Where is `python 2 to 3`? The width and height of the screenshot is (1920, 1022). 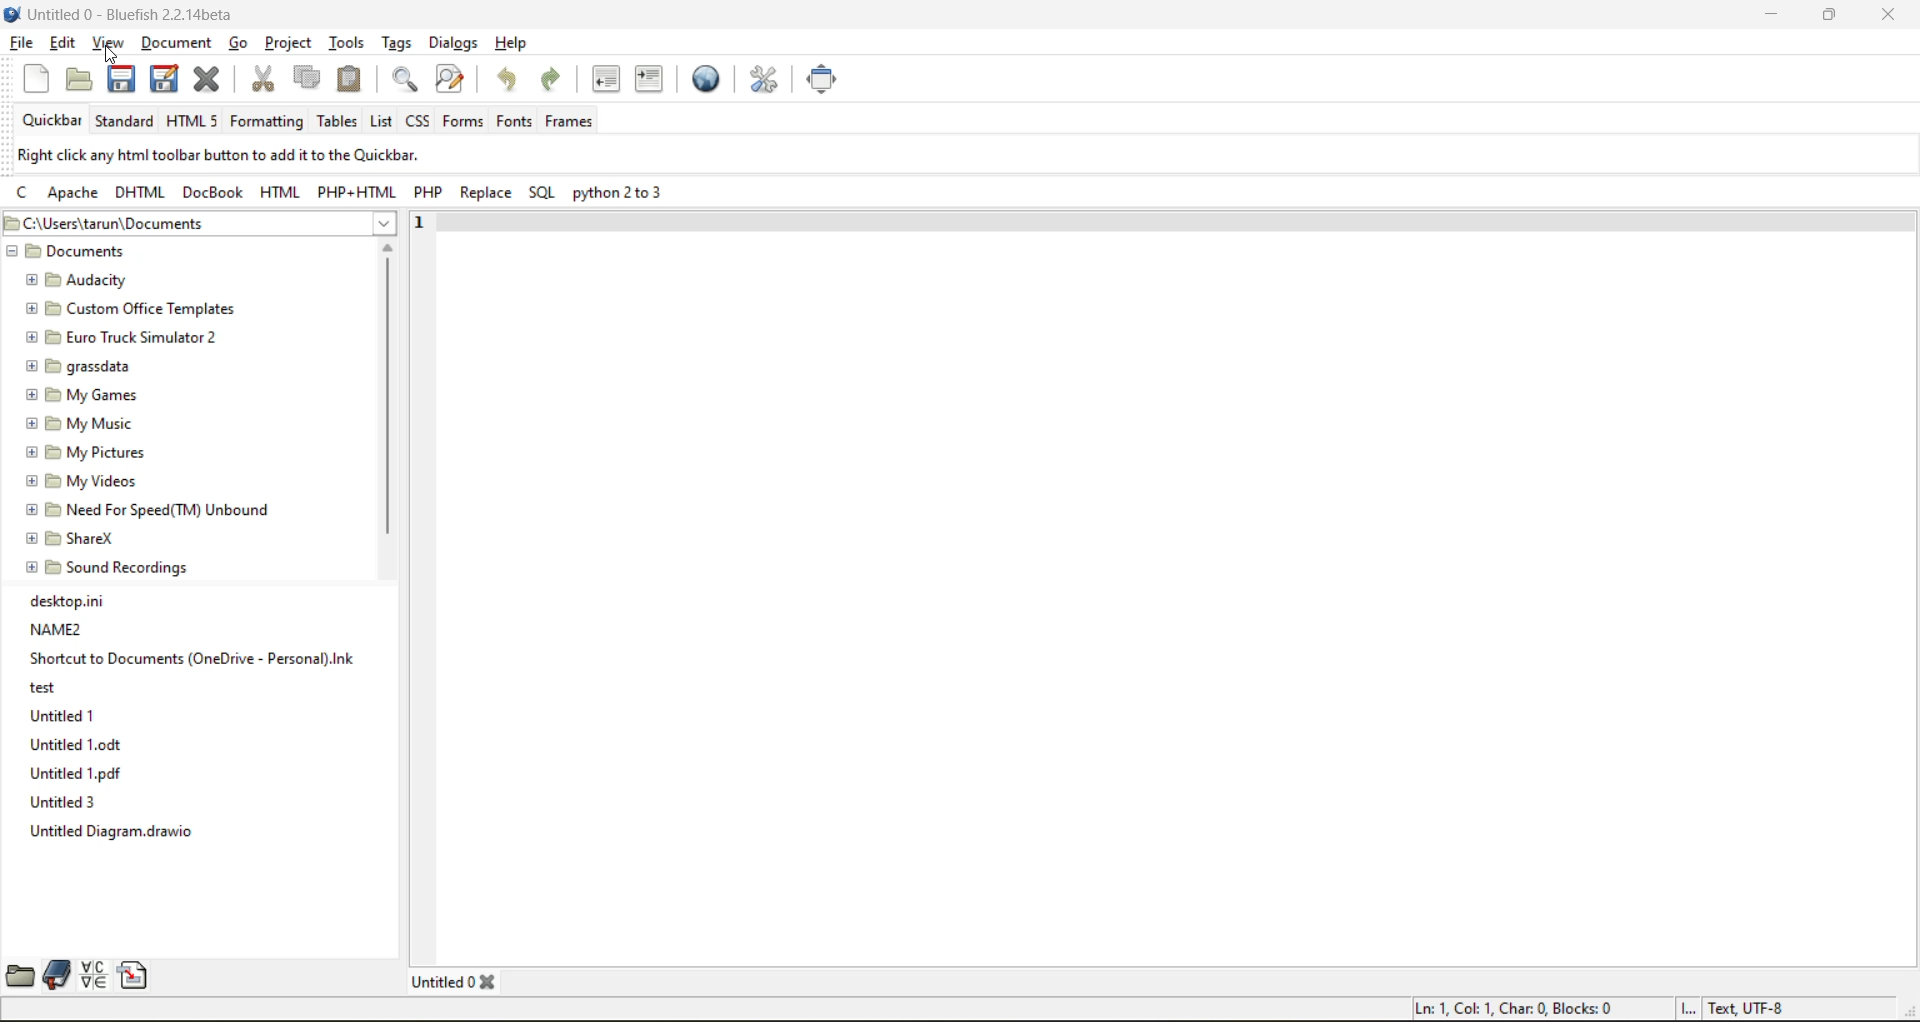 python 2 to 3 is located at coordinates (627, 196).